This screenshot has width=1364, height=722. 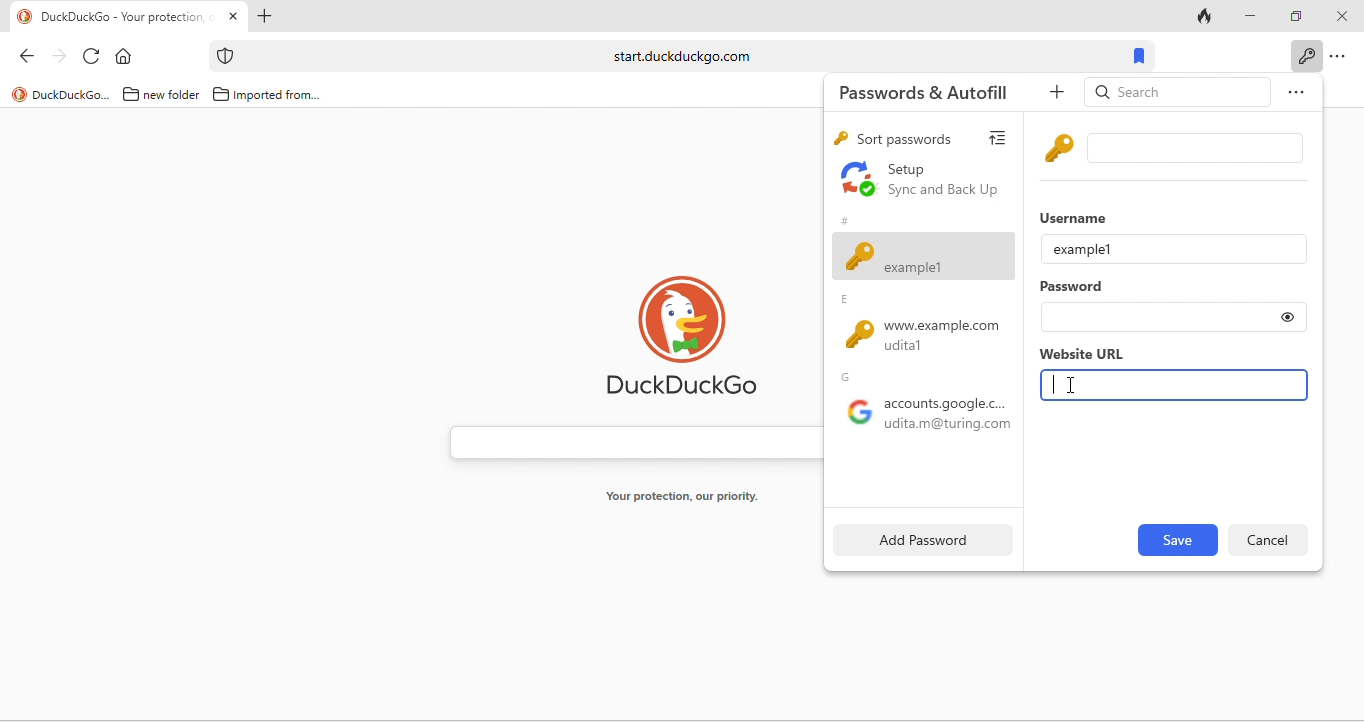 I want to click on bookmarks, so click(x=1141, y=55).